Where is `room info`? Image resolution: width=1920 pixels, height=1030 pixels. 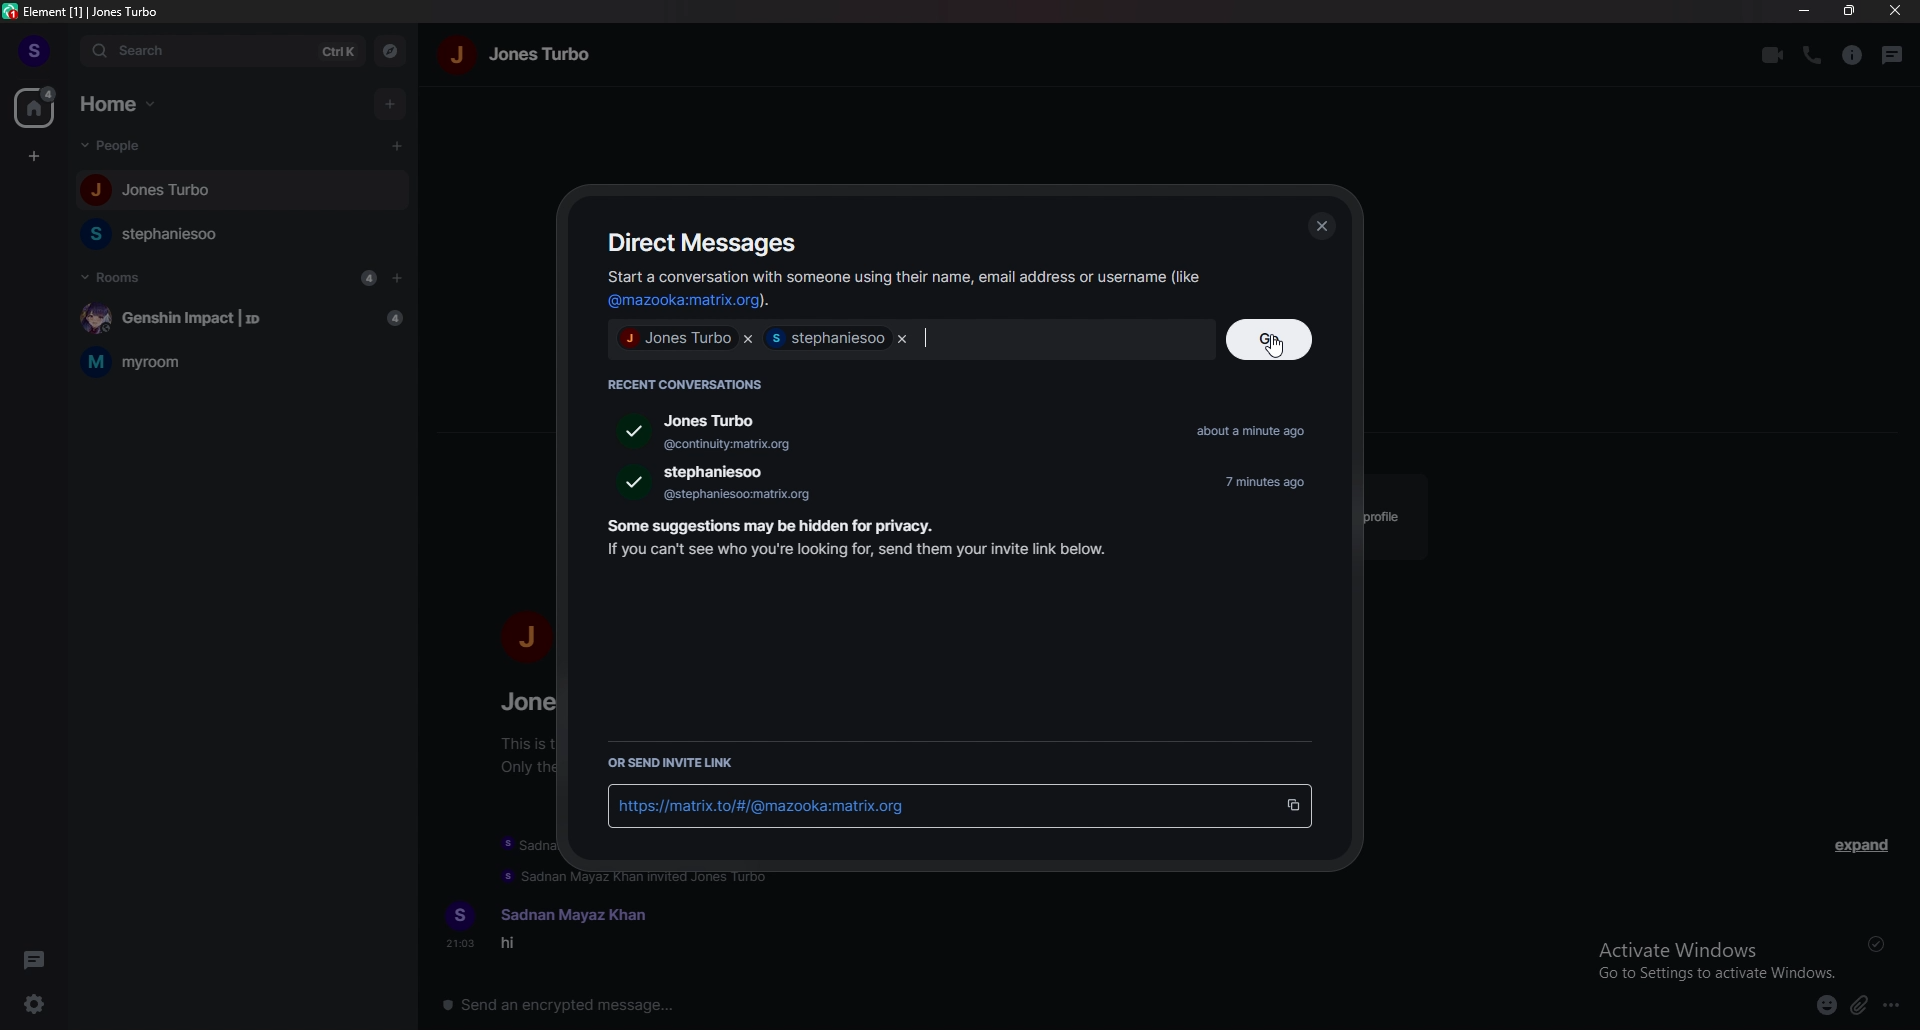
room info is located at coordinates (1853, 56).